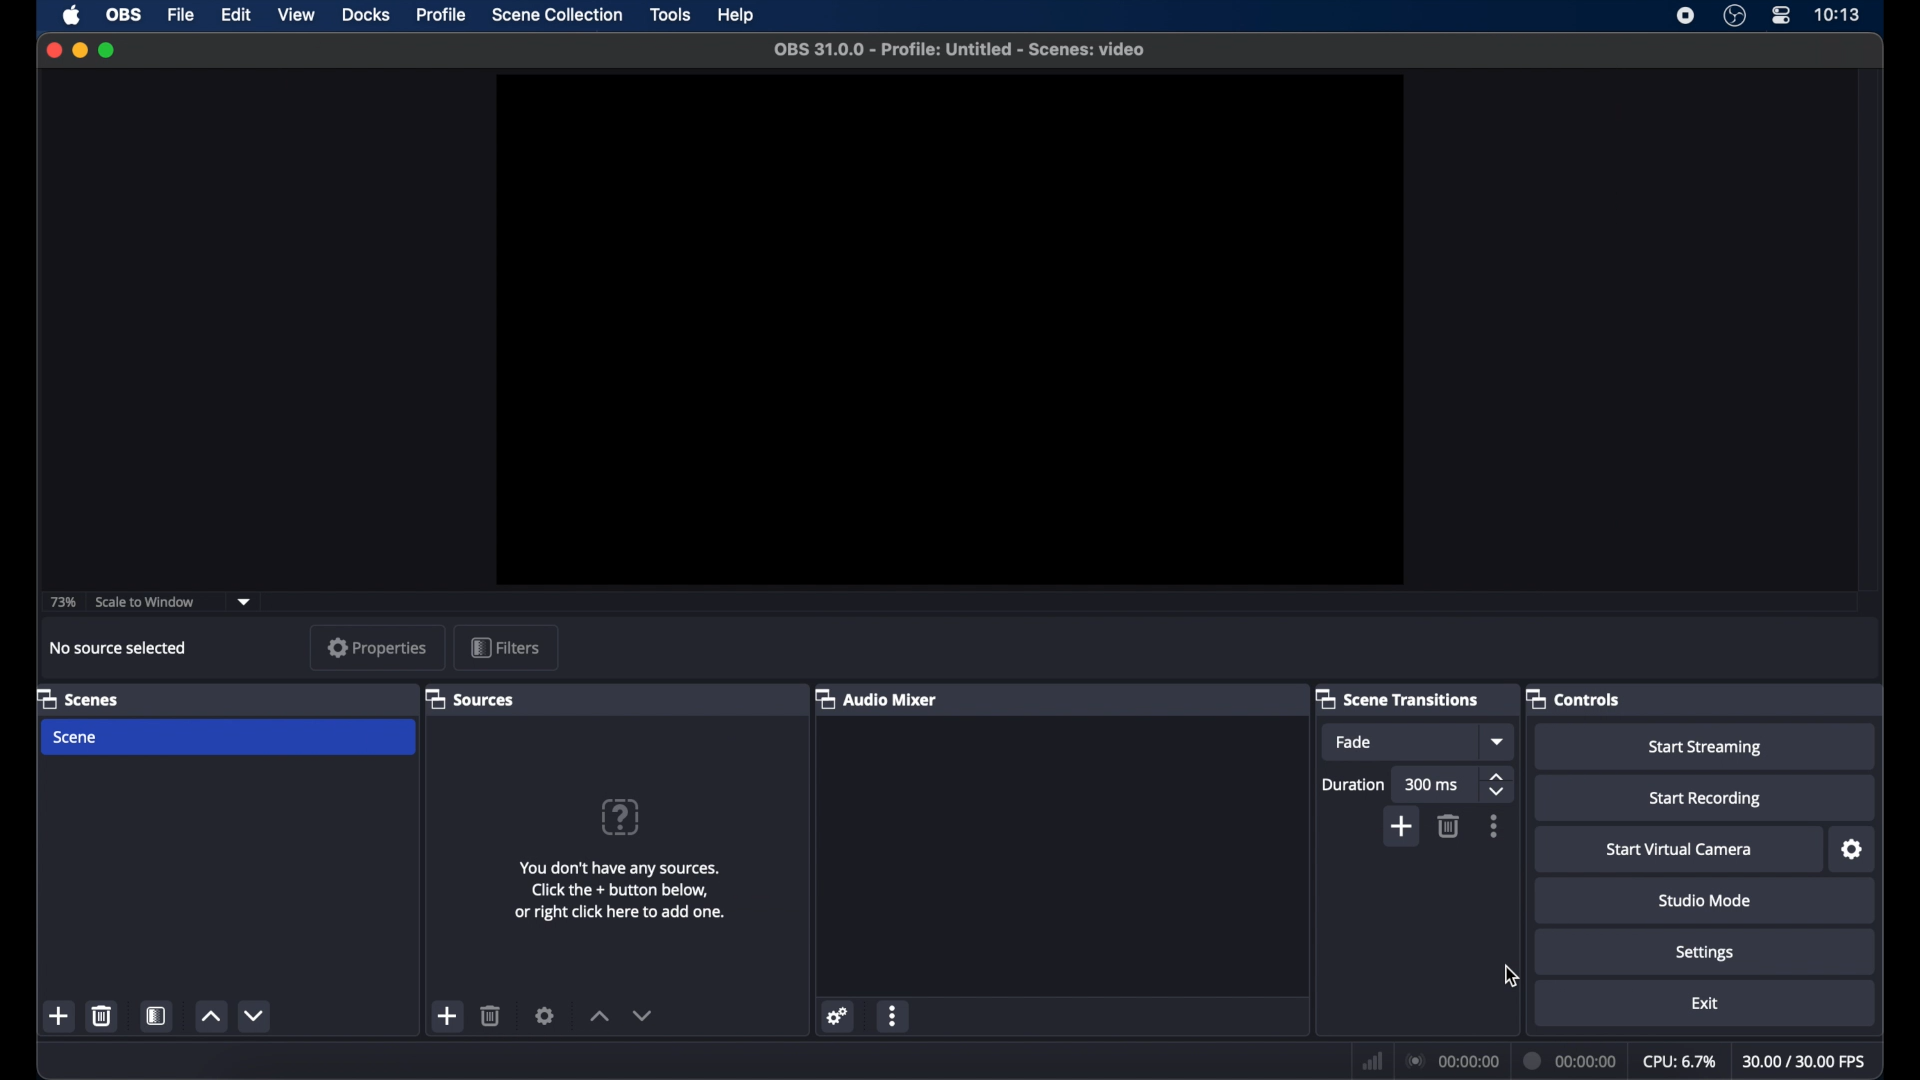  I want to click on settings, so click(1706, 954).